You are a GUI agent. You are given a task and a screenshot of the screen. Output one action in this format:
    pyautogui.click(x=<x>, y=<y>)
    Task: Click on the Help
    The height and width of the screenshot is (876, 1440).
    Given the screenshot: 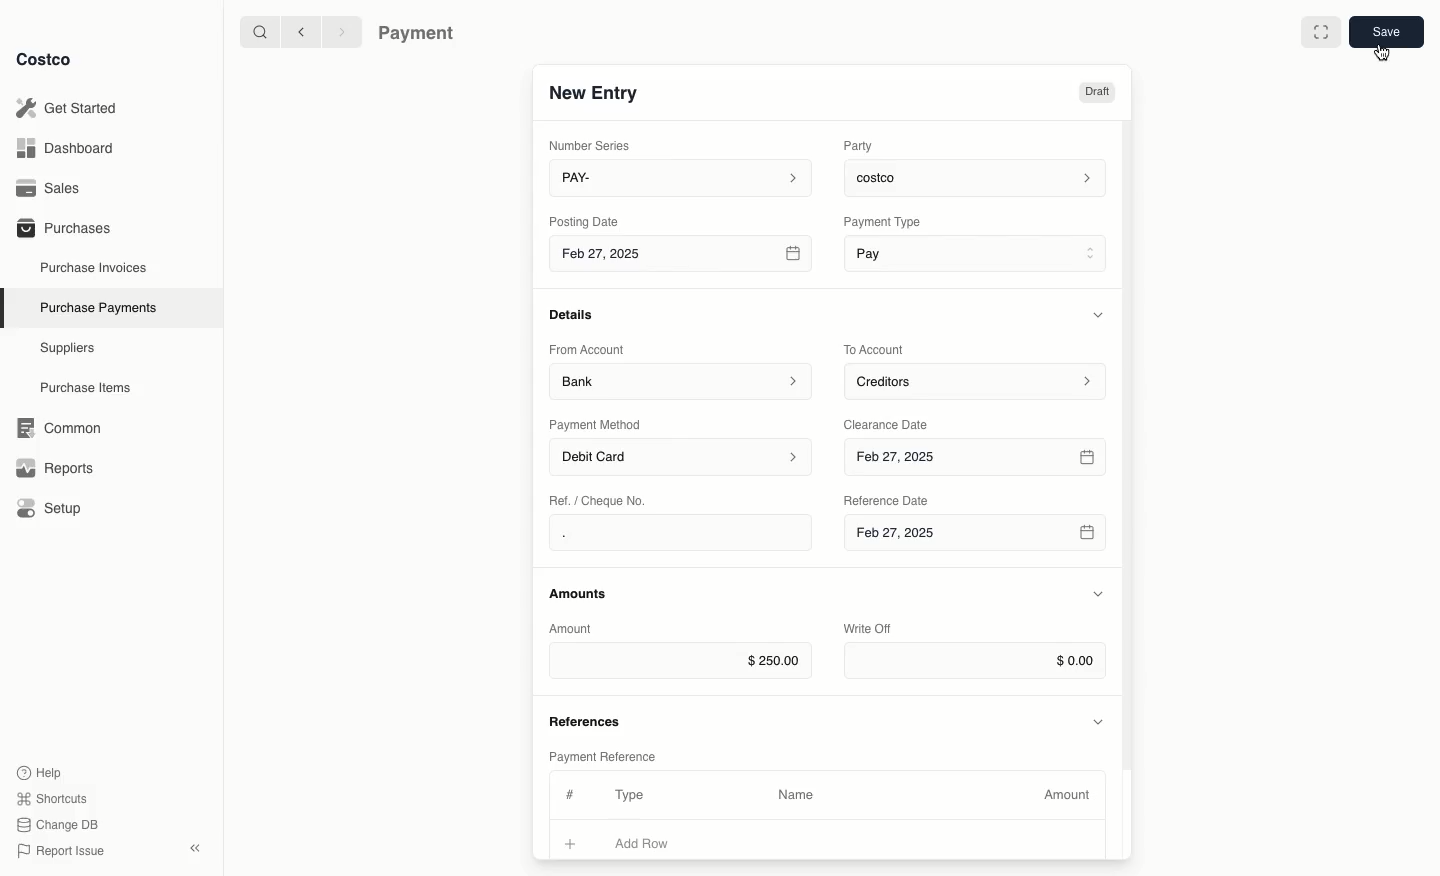 What is the action you would take?
    pyautogui.click(x=39, y=771)
    